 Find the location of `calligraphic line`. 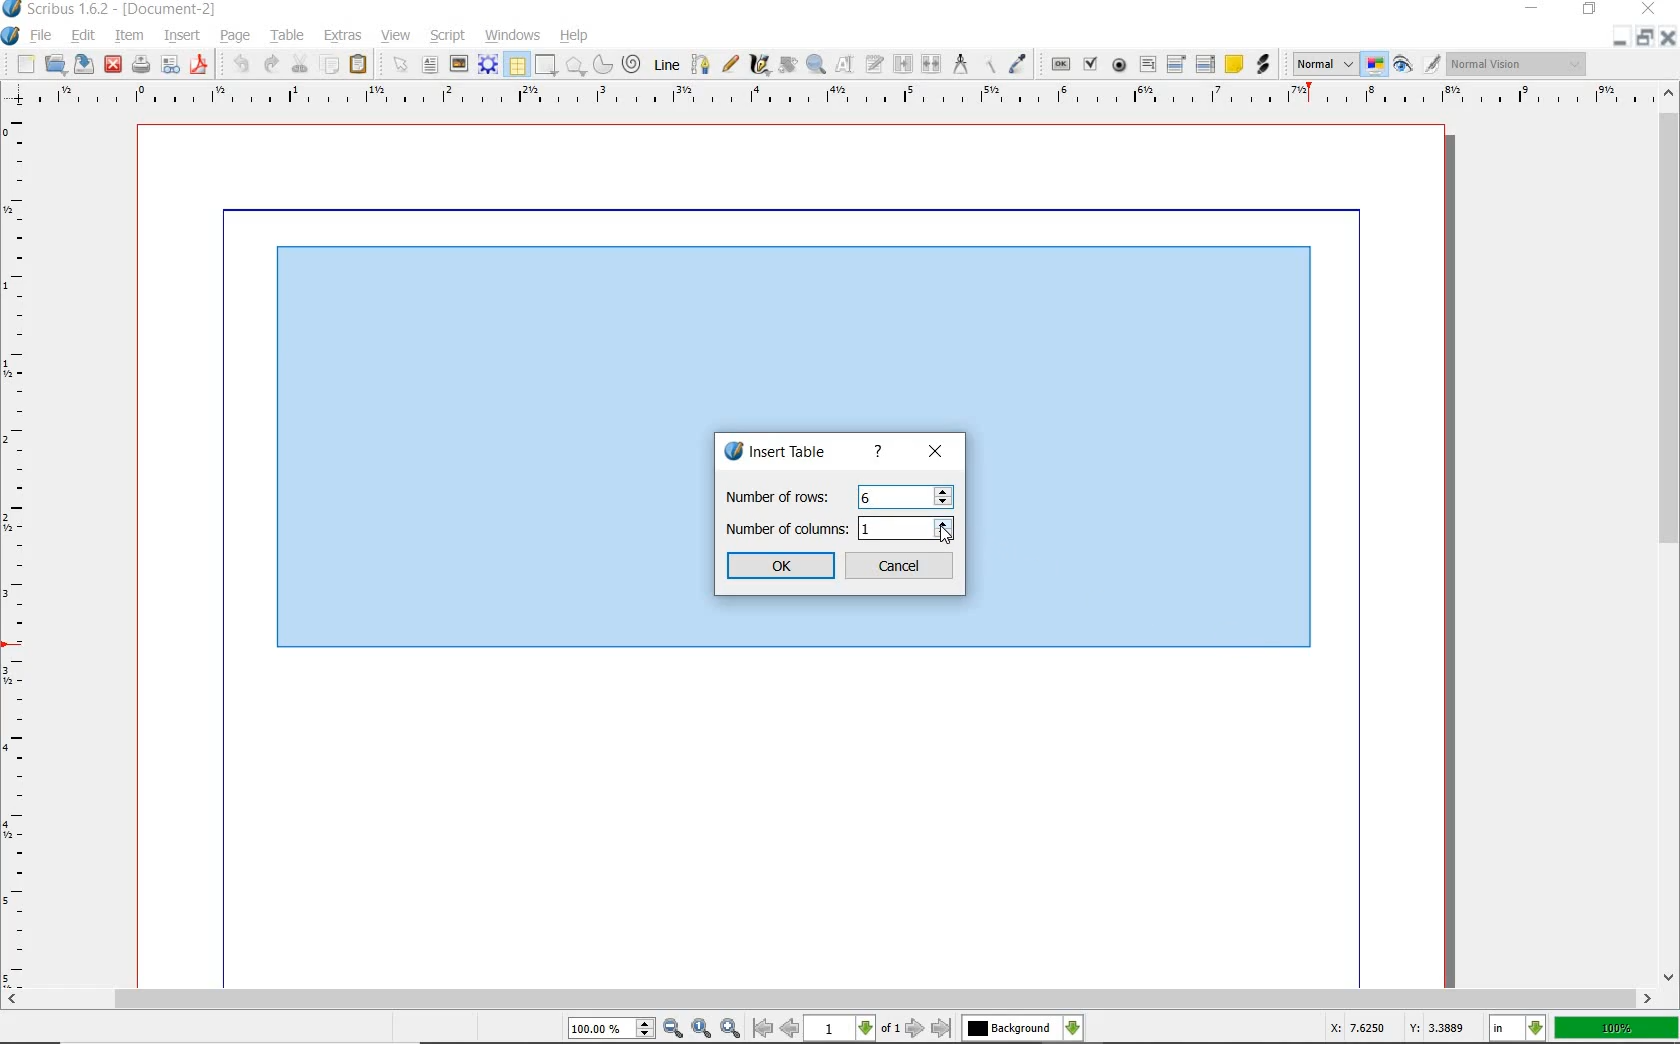

calligraphic line is located at coordinates (758, 66).